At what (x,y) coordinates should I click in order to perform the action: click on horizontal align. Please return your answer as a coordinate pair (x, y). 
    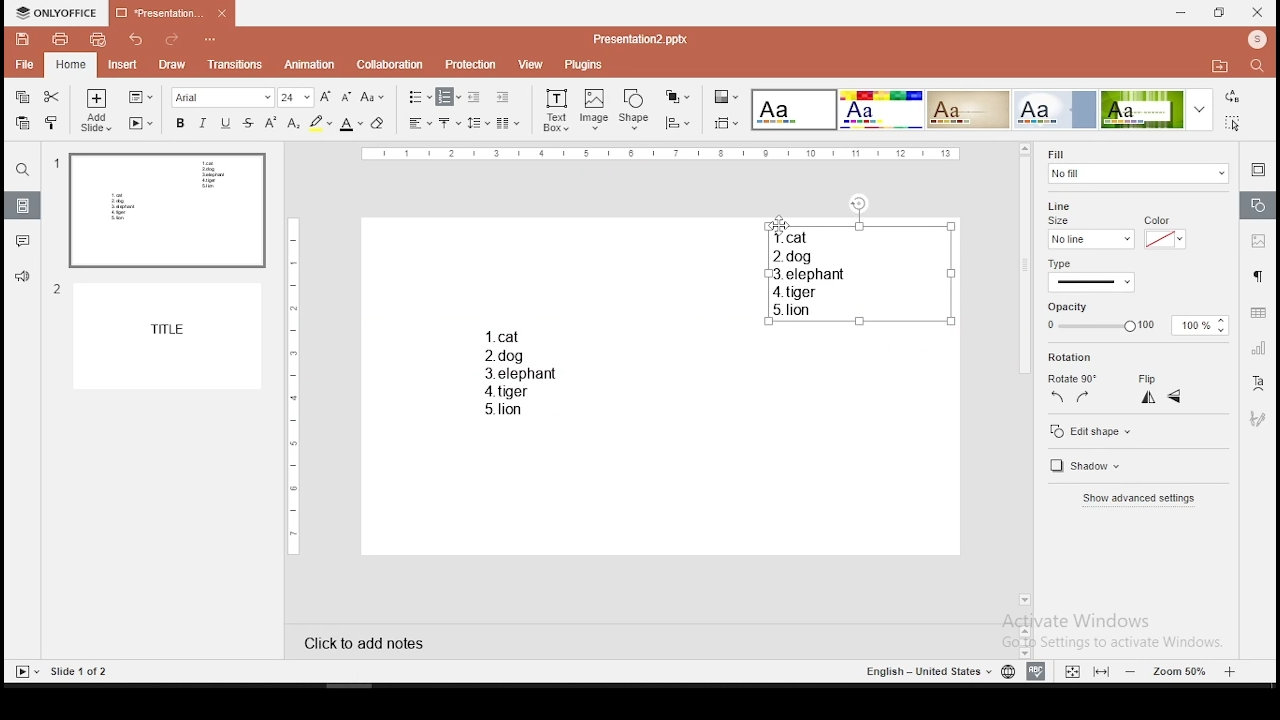
    Looking at the image, I should click on (419, 124).